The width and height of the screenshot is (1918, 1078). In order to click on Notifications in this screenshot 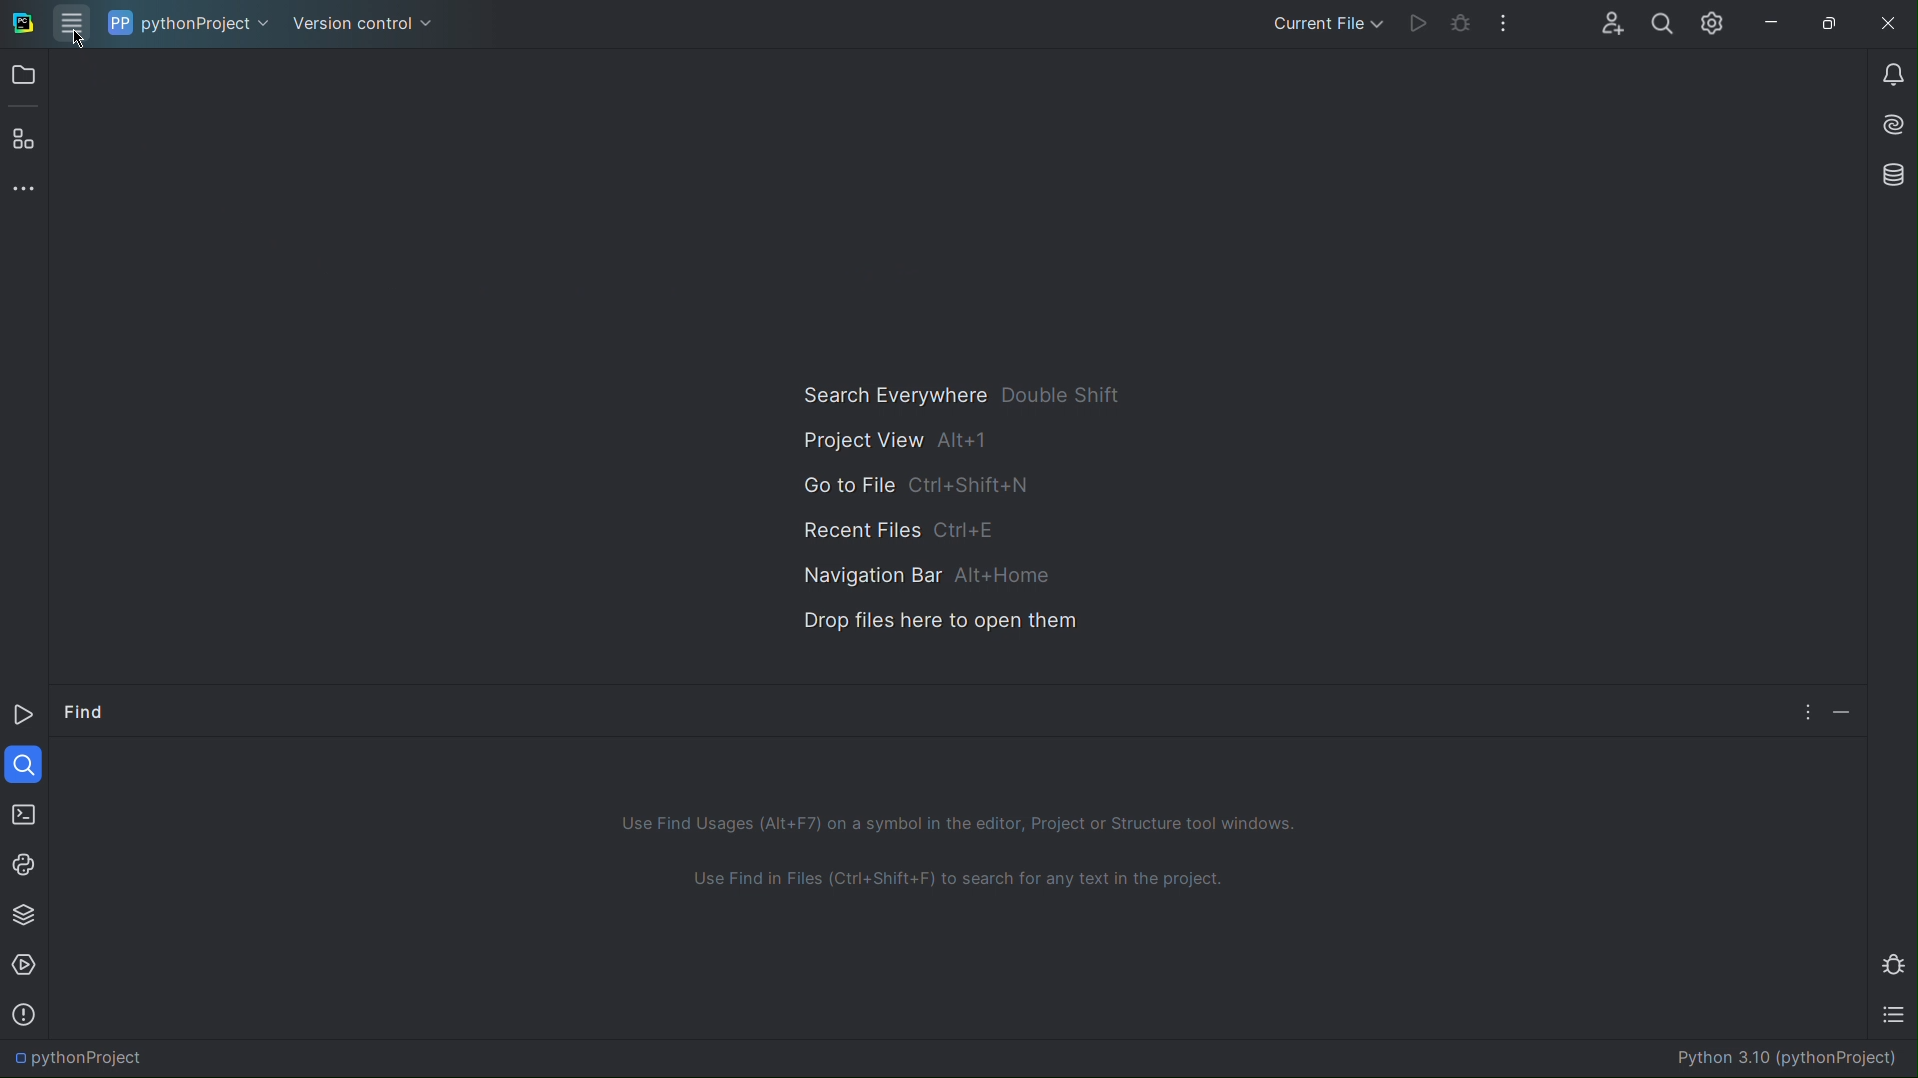, I will do `click(1890, 72)`.